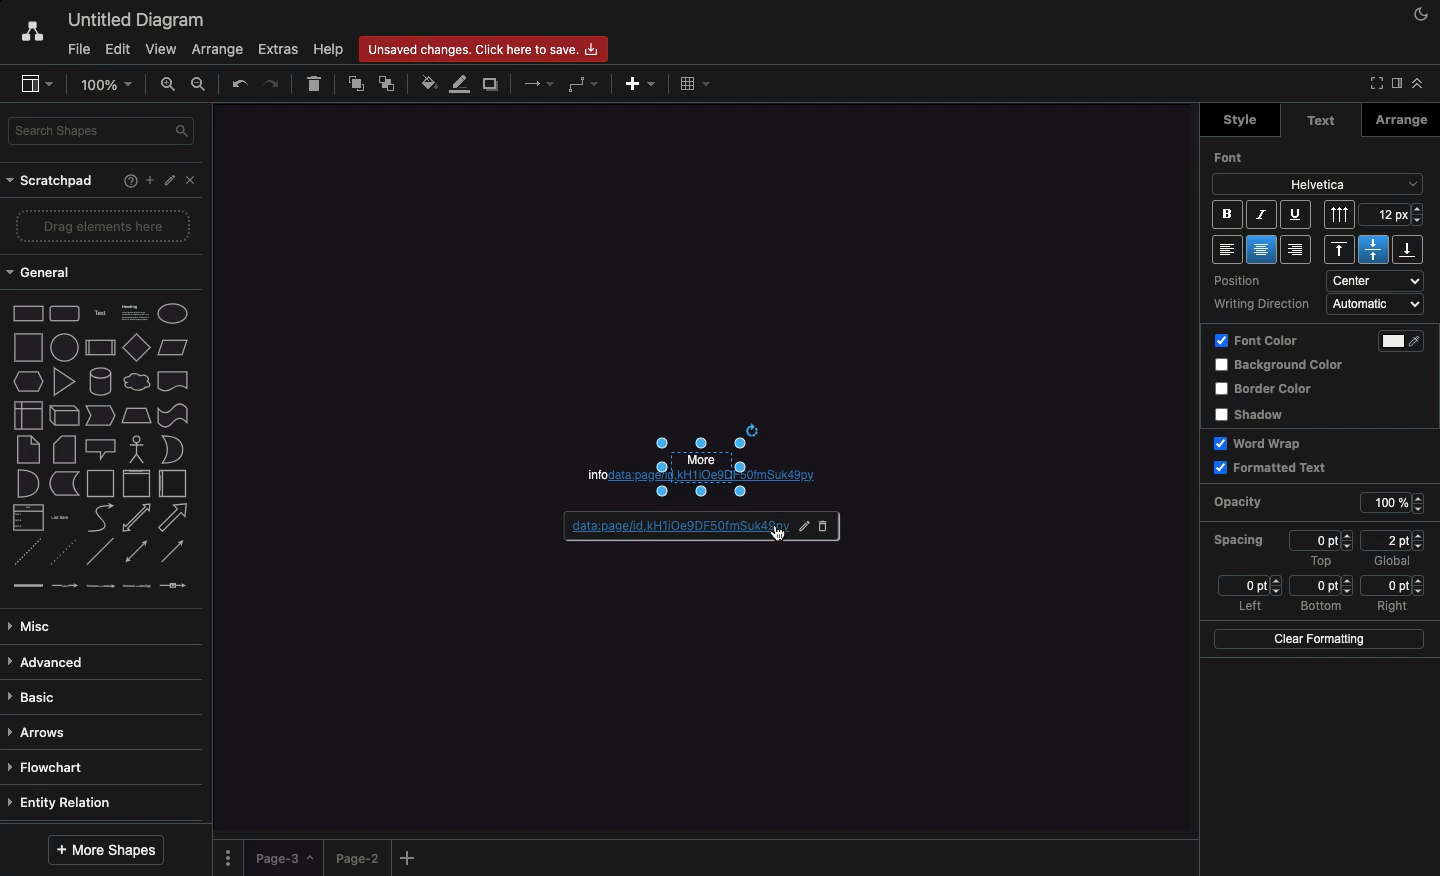  What do you see at coordinates (1343, 250) in the screenshot?
I see `Top` at bounding box center [1343, 250].